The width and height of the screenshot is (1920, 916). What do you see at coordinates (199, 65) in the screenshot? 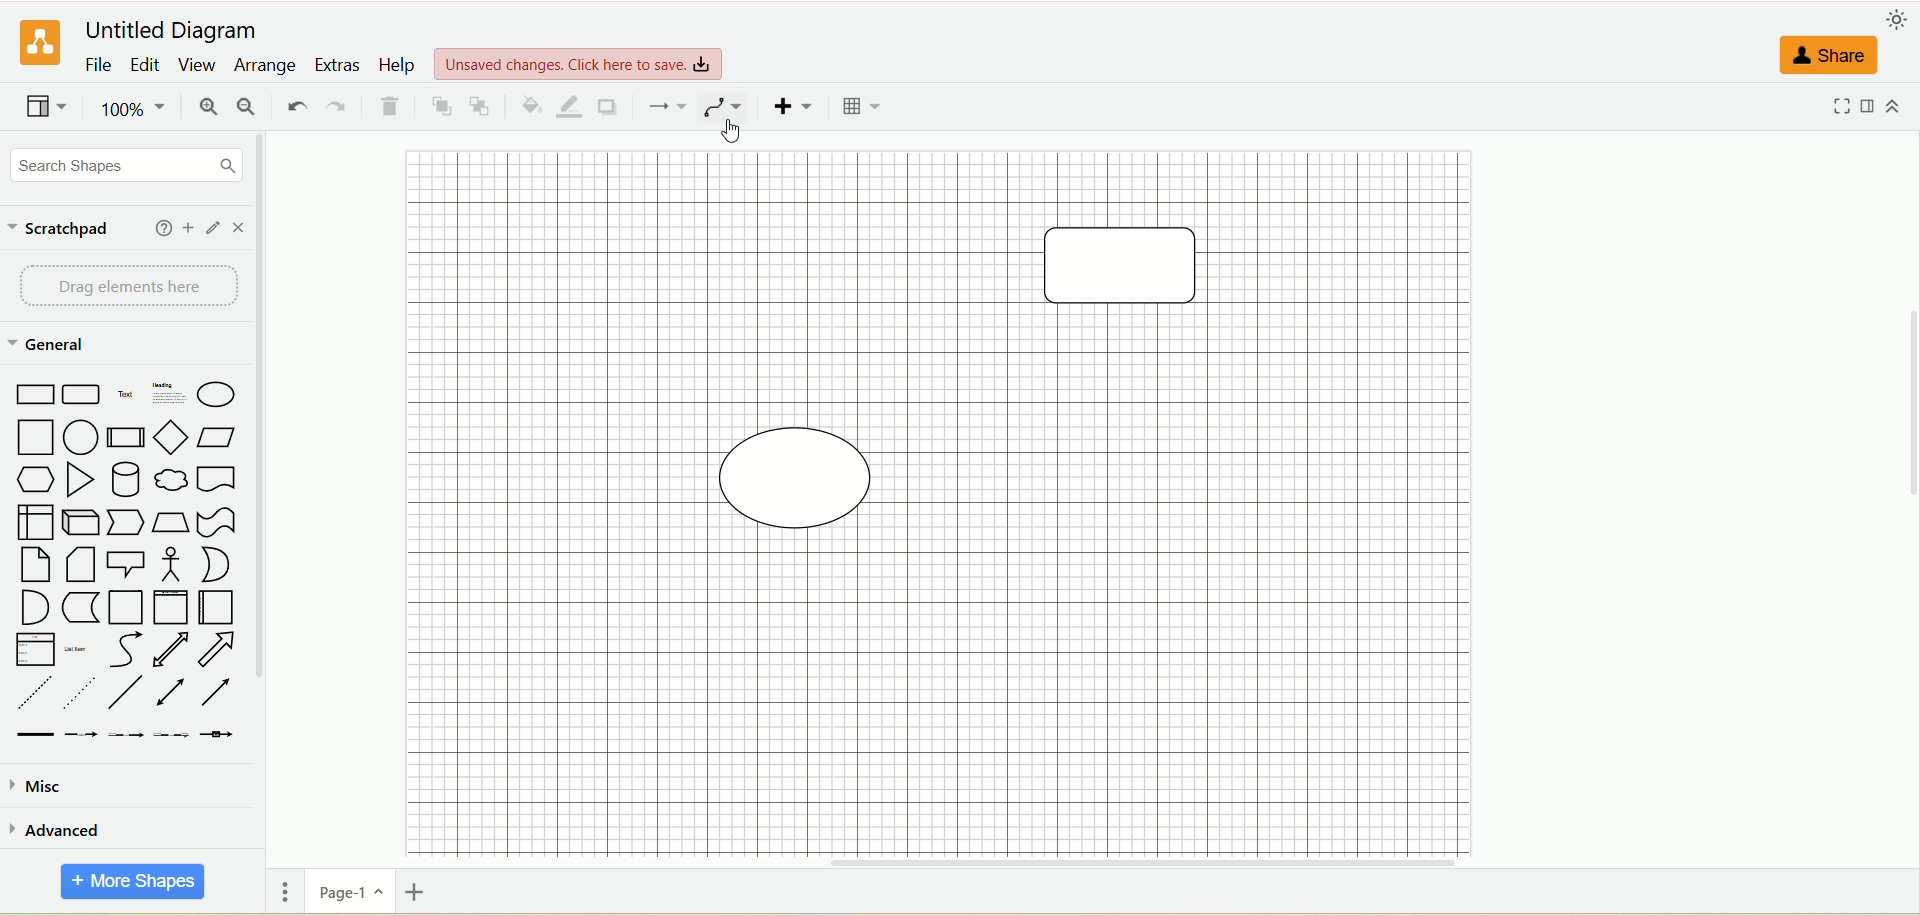
I see `view` at bounding box center [199, 65].